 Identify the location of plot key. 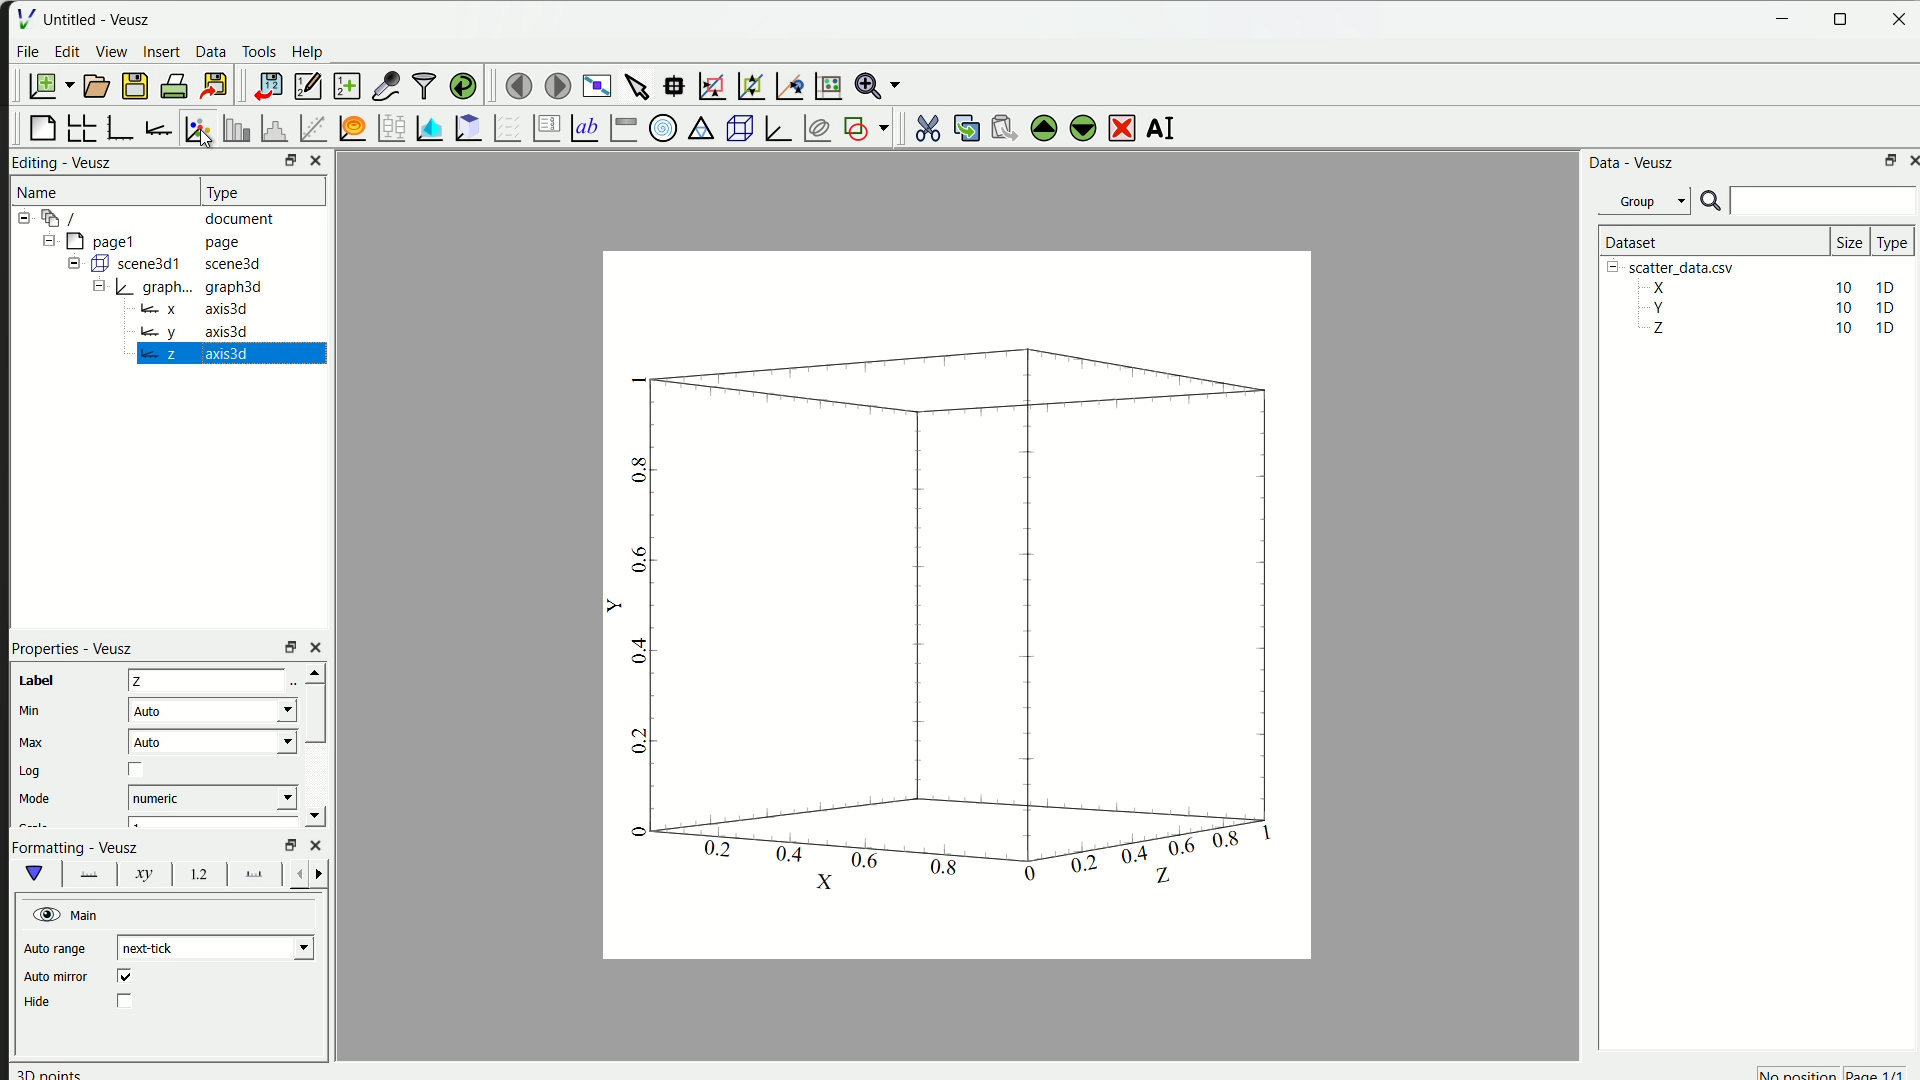
(542, 129).